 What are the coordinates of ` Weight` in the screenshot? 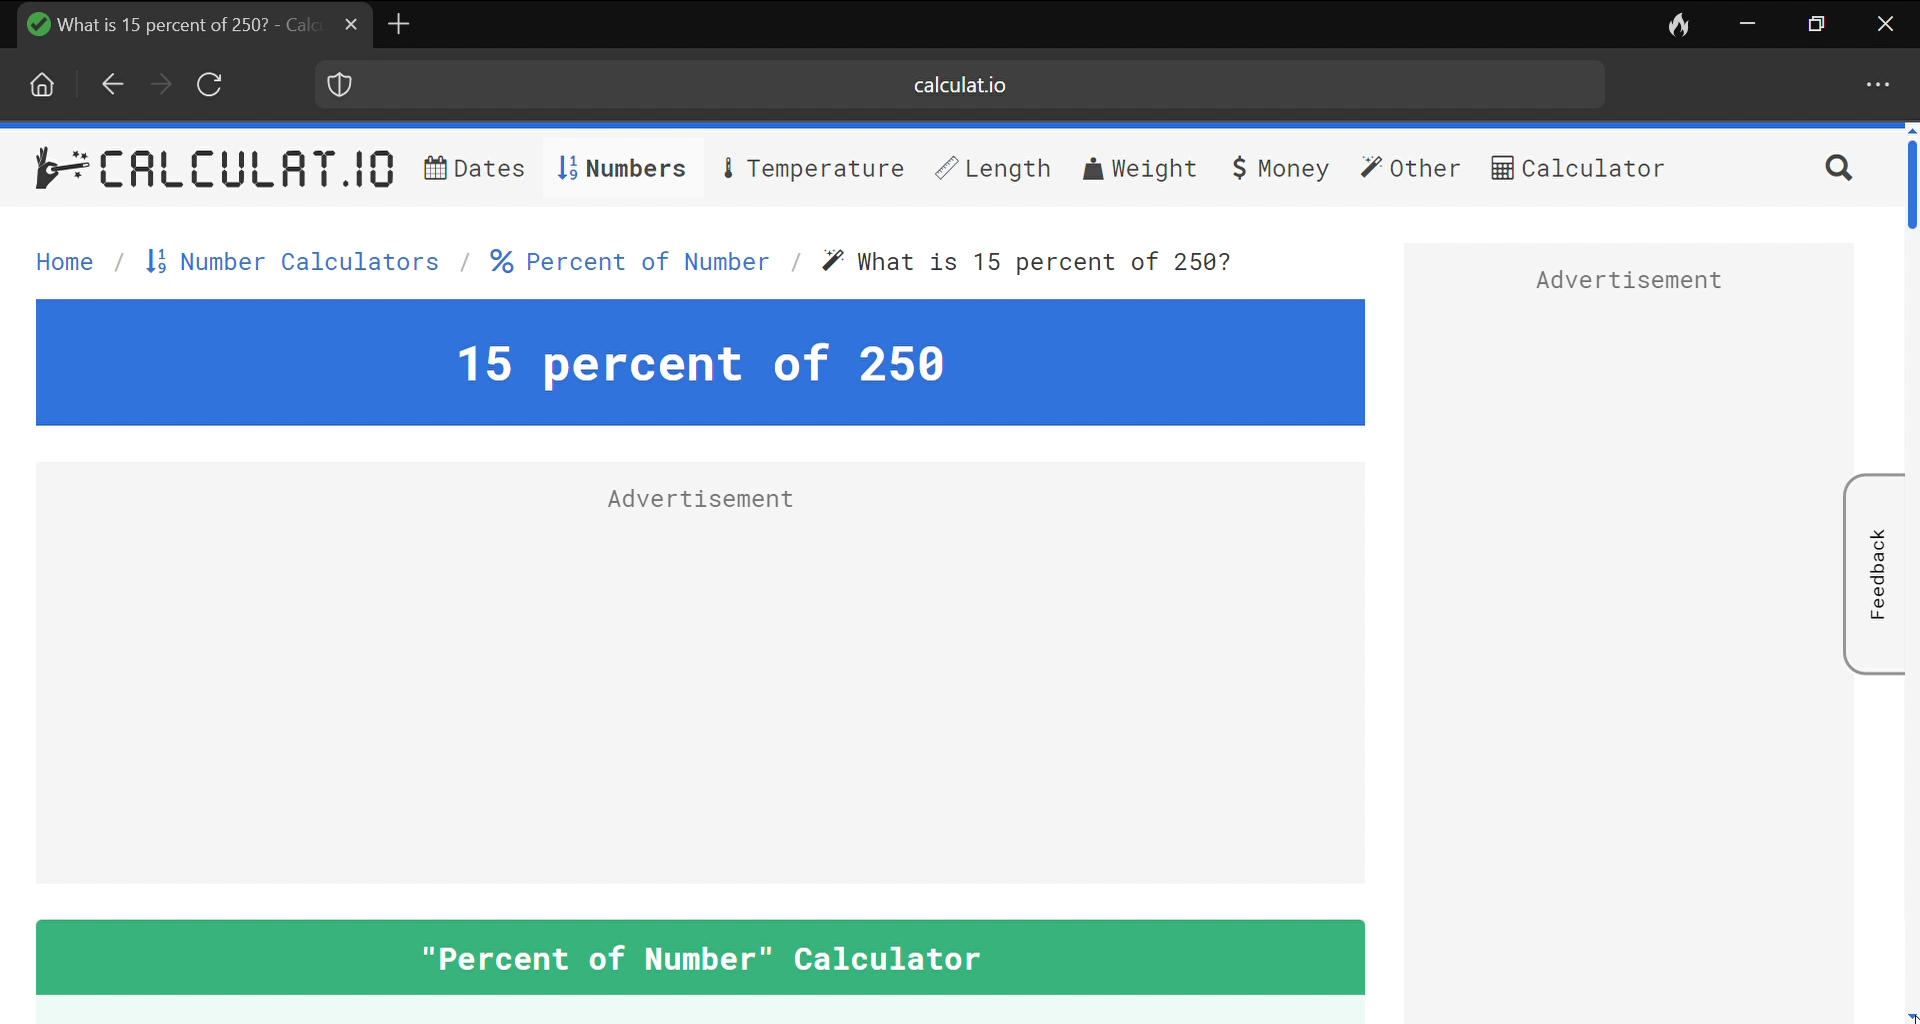 It's located at (1142, 168).